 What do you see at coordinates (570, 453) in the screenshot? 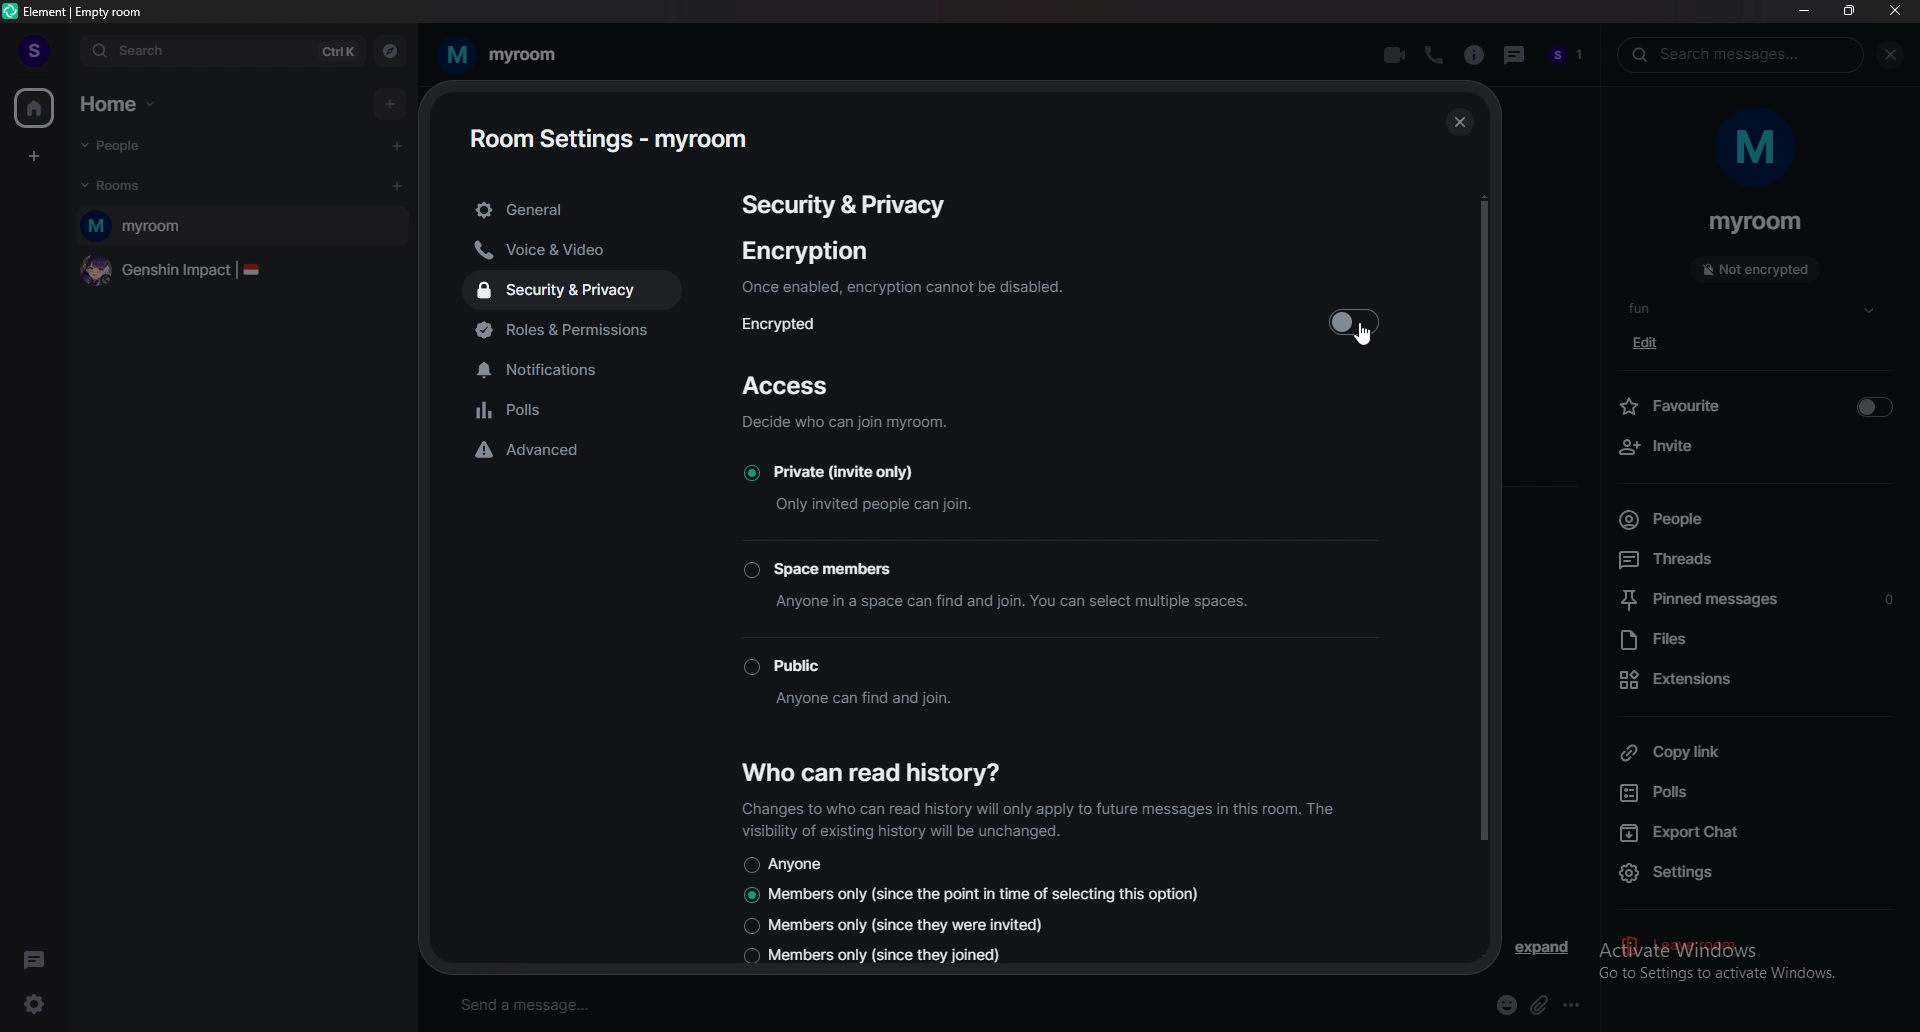
I see `advanced` at bounding box center [570, 453].